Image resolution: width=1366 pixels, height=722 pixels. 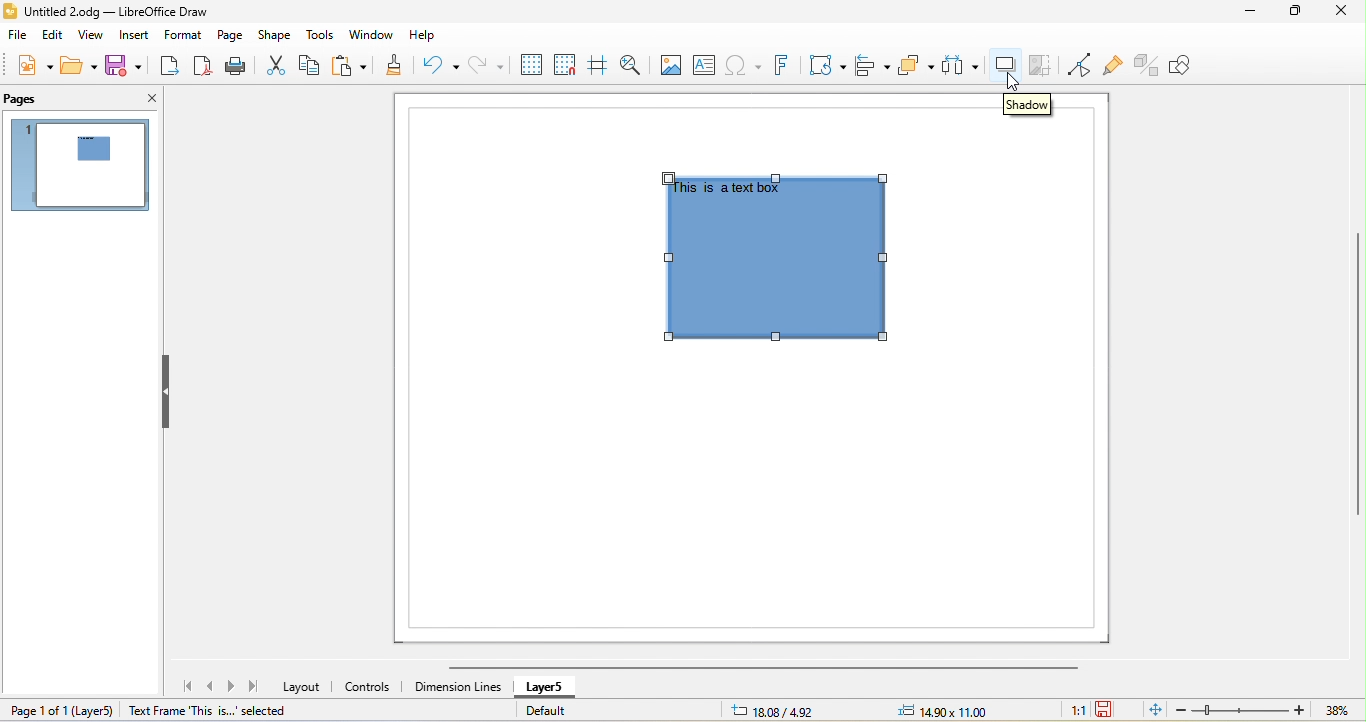 I want to click on zoom and pan, so click(x=636, y=64).